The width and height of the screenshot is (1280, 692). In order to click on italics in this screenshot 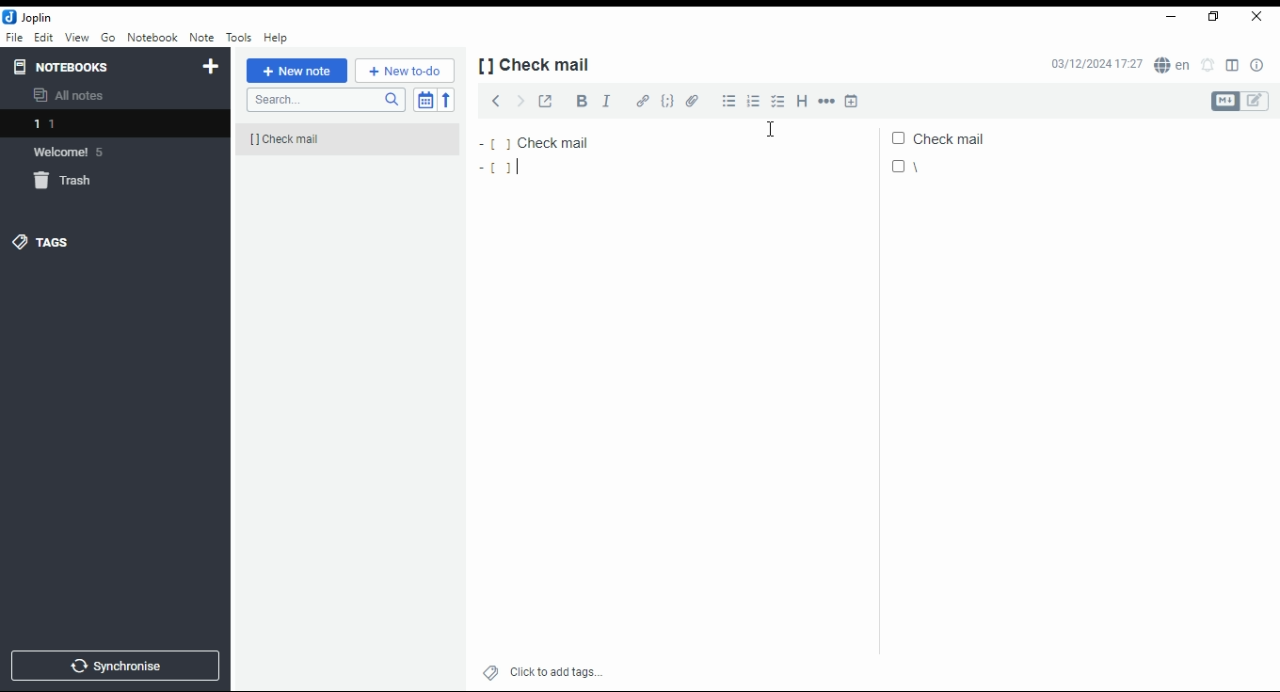, I will do `click(606, 101)`.